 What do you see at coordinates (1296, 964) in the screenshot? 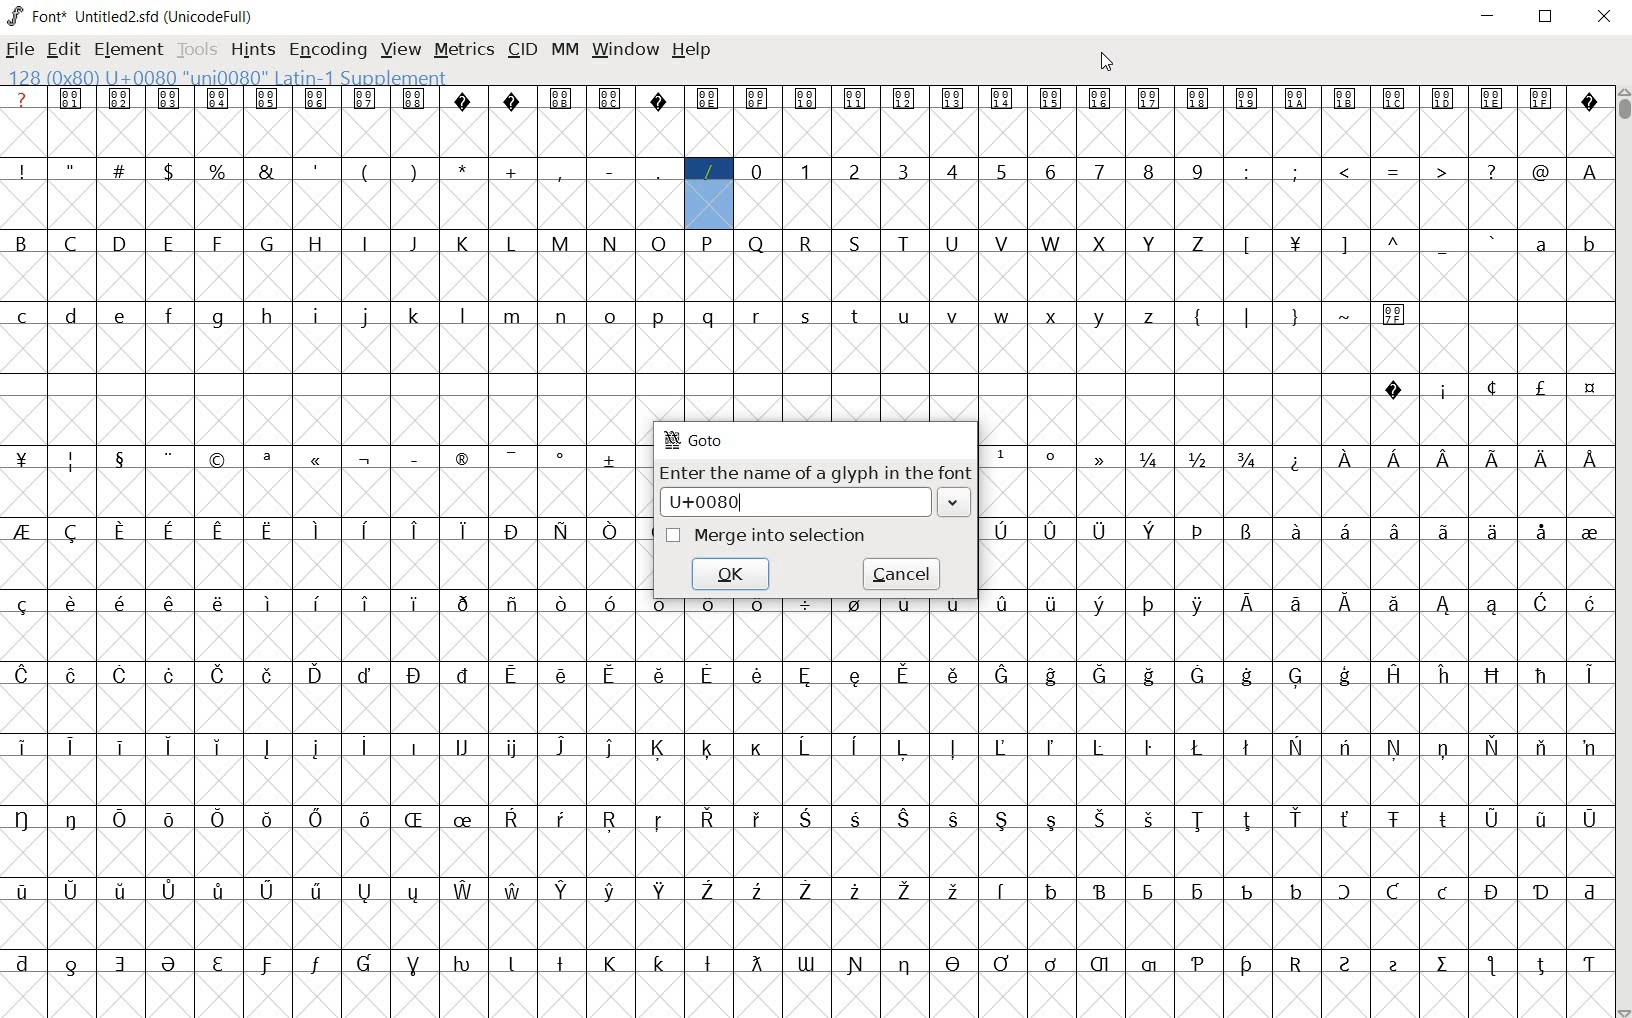
I see `glyph` at bounding box center [1296, 964].